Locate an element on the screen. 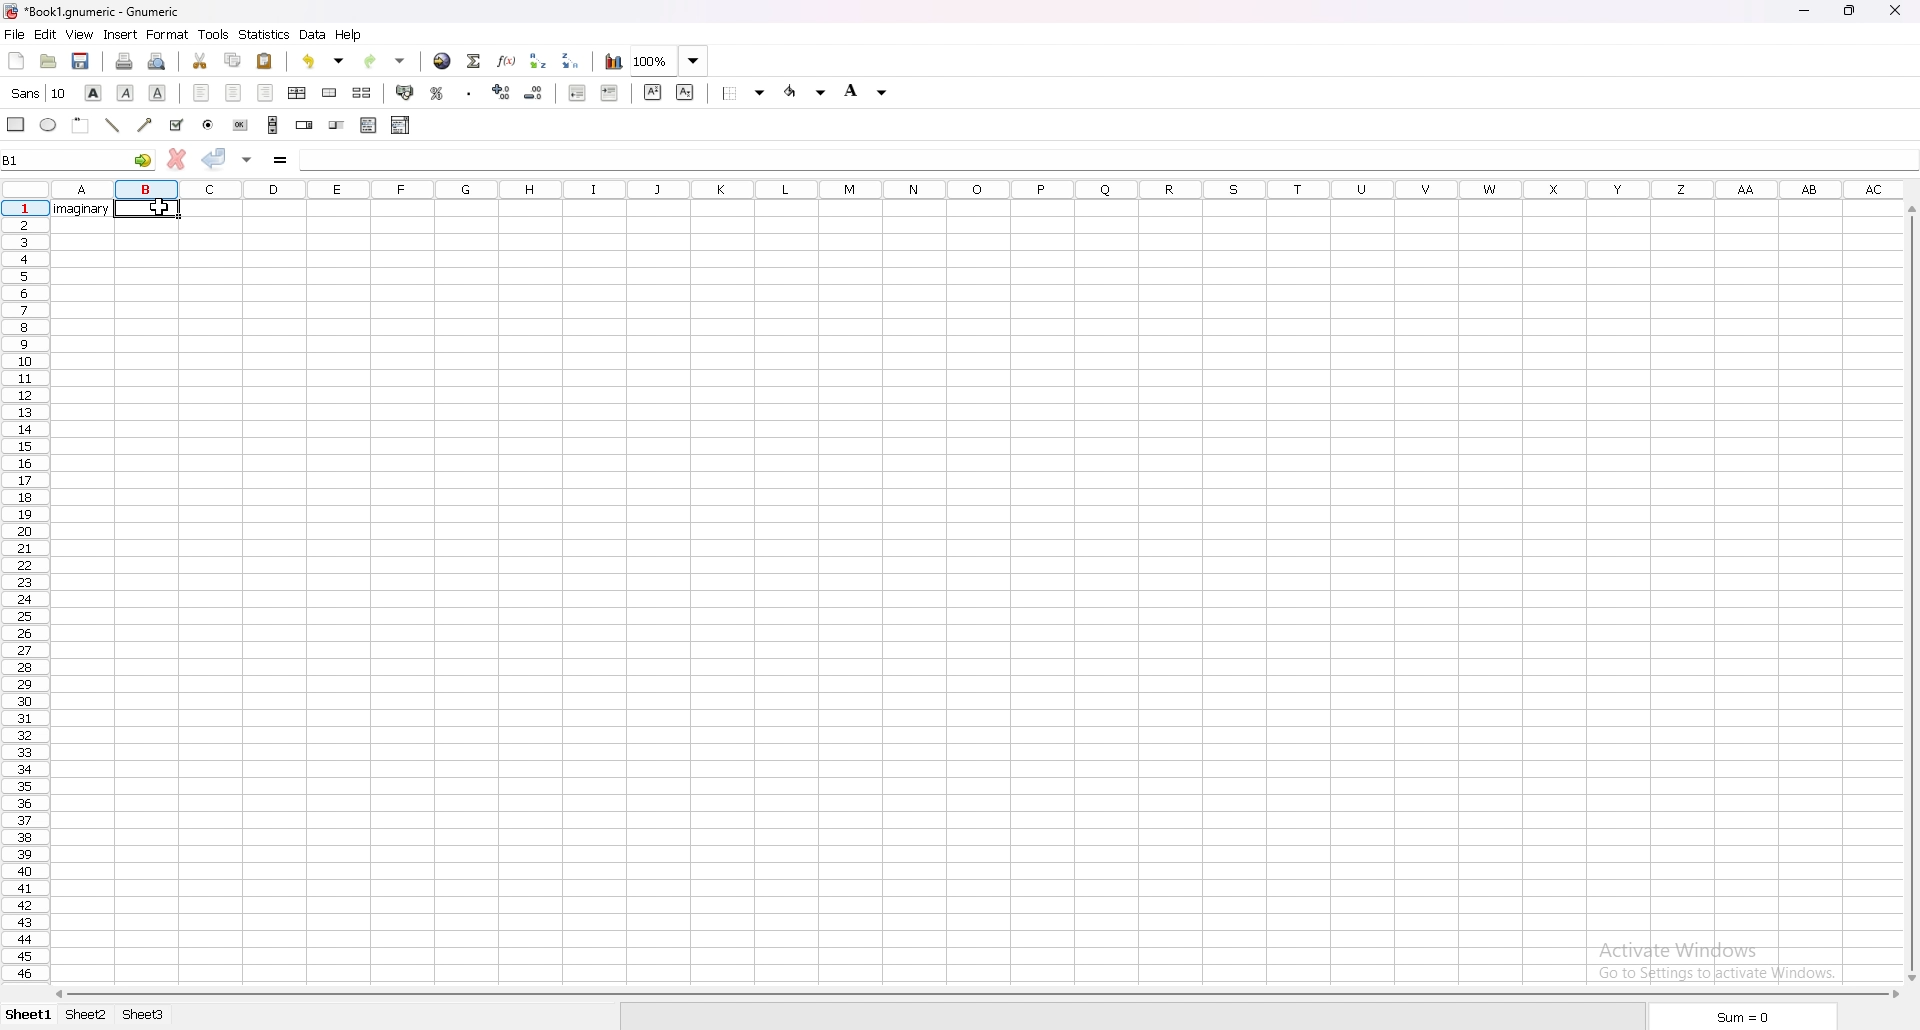 The width and height of the screenshot is (1920, 1030). button is located at coordinates (239, 125).